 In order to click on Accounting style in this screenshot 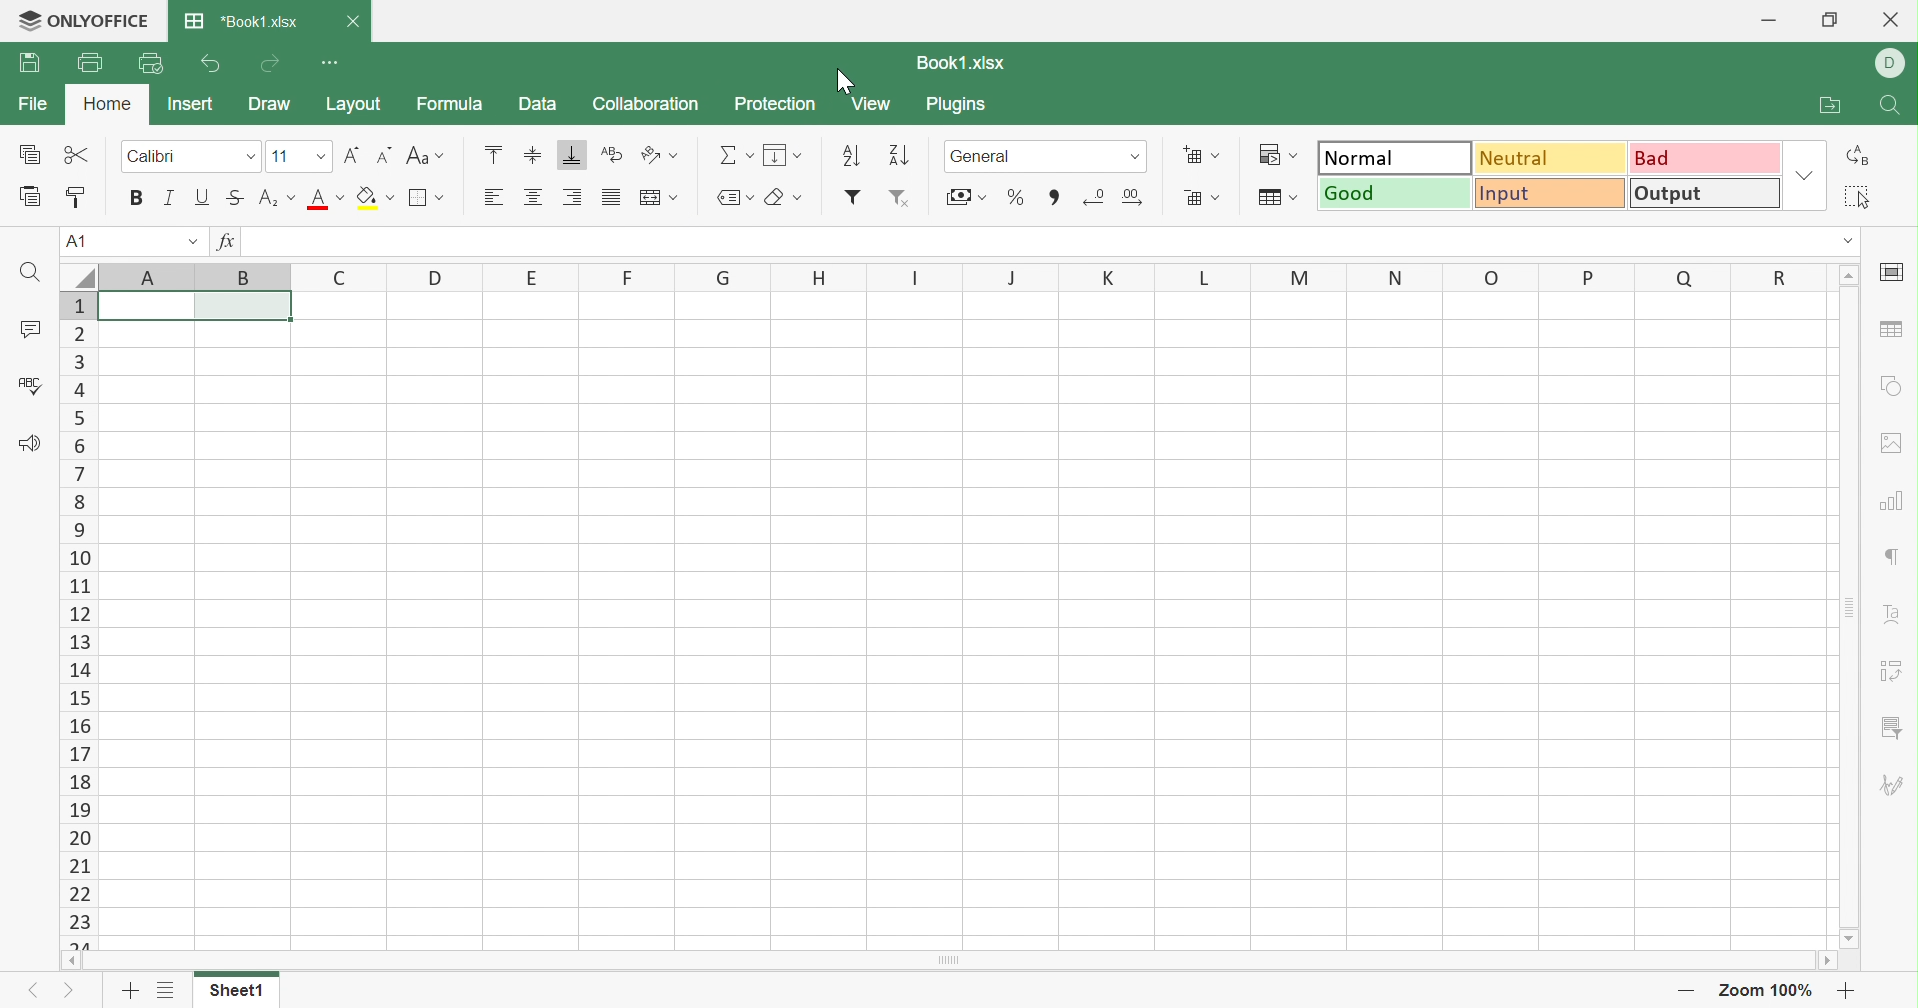, I will do `click(969, 198)`.